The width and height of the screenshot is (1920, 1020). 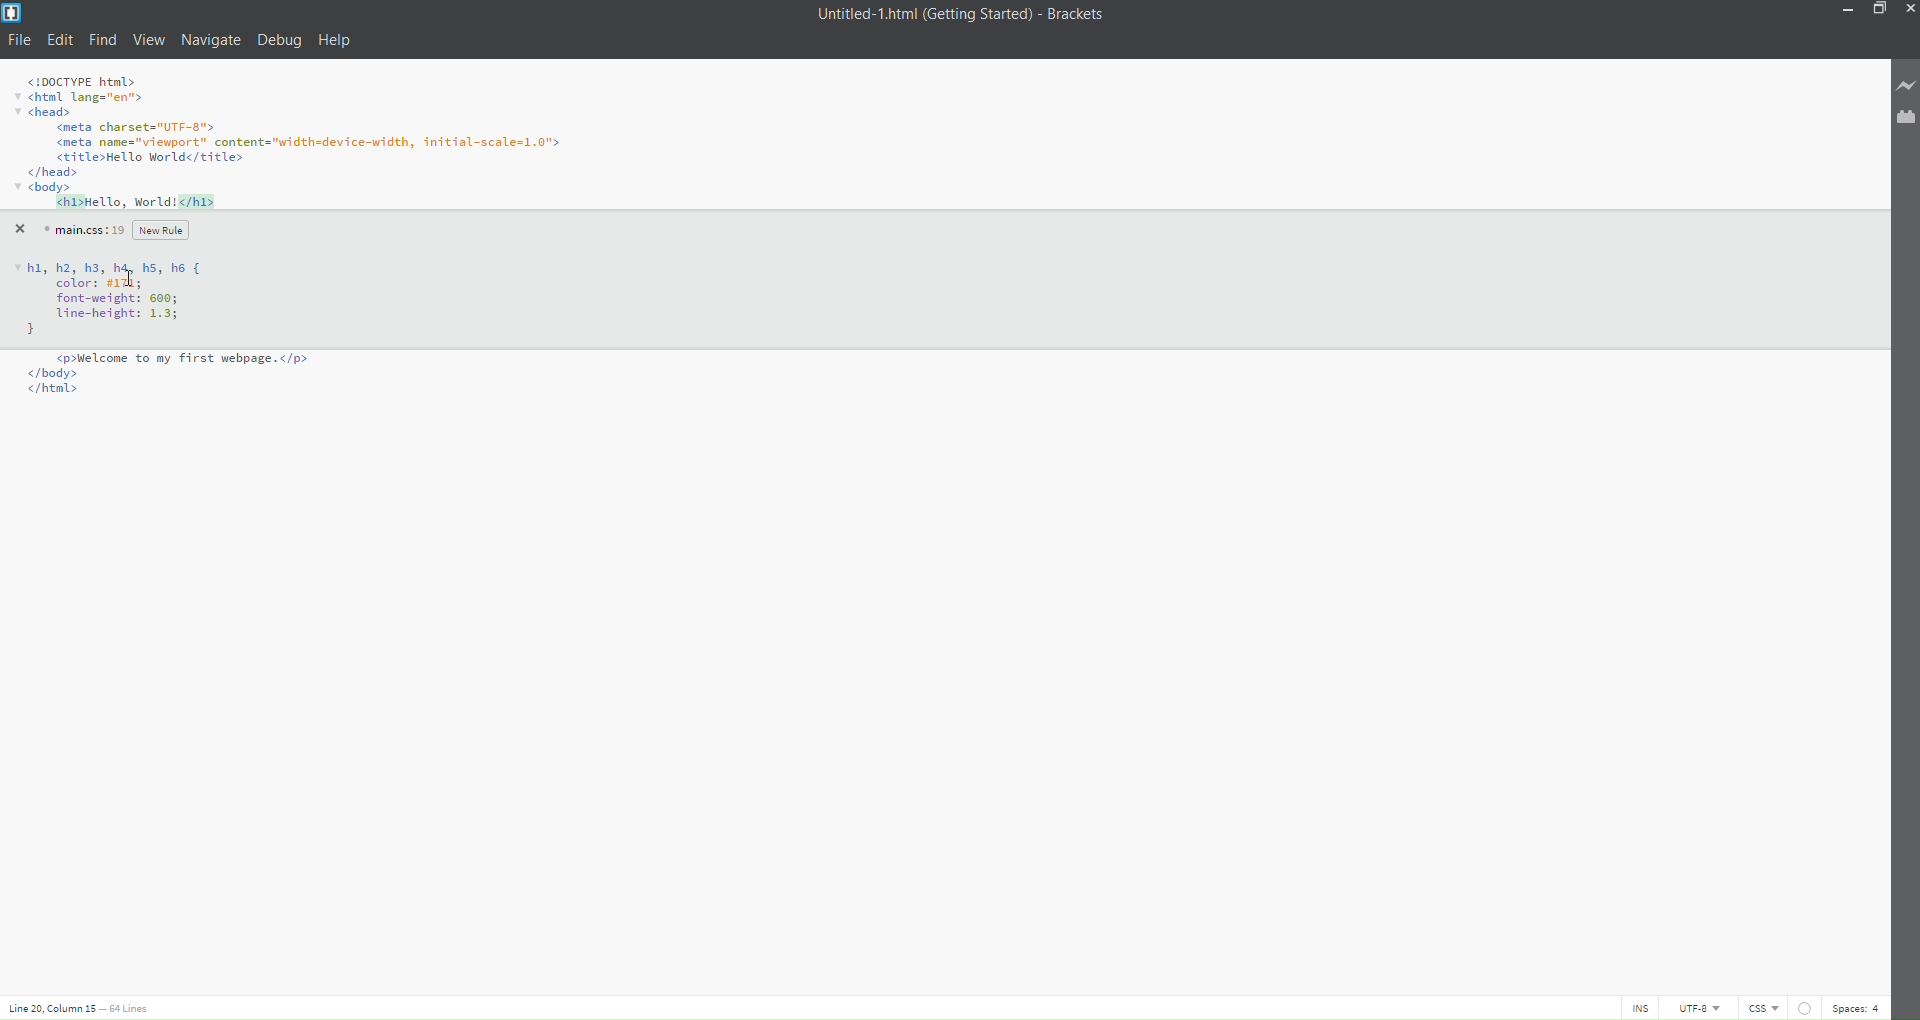 I want to click on file type, so click(x=1759, y=1008).